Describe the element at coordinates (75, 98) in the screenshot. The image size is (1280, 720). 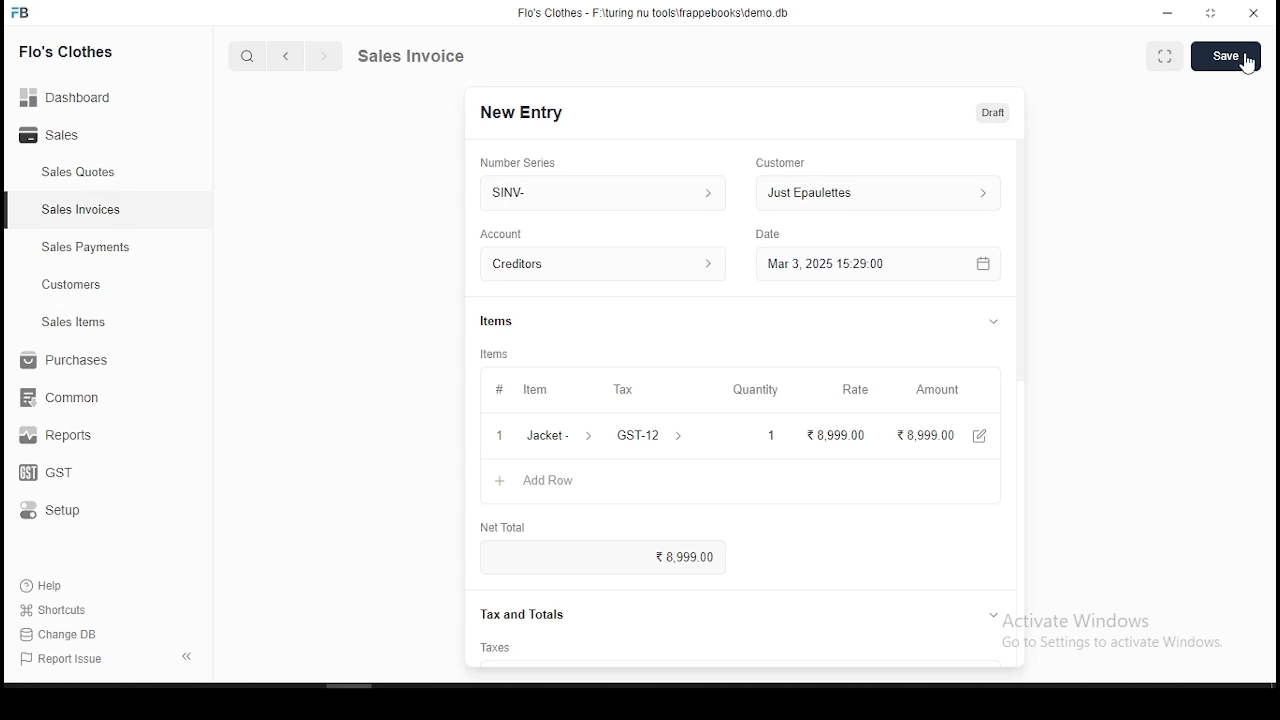
I see `Dashboard` at that location.